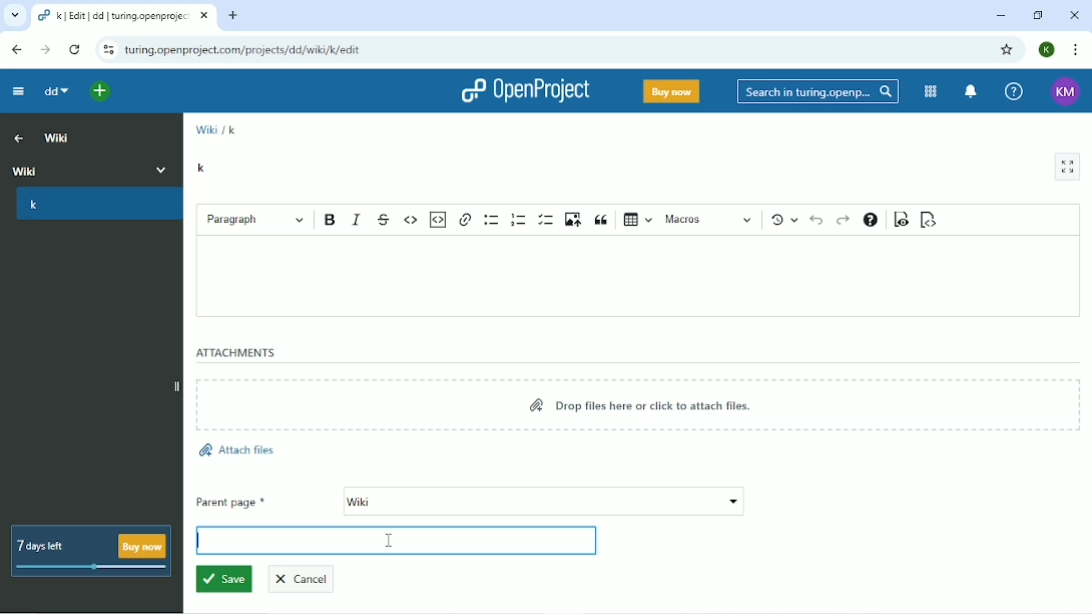  What do you see at coordinates (1074, 15) in the screenshot?
I see `Close` at bounding box center [1074, 15].